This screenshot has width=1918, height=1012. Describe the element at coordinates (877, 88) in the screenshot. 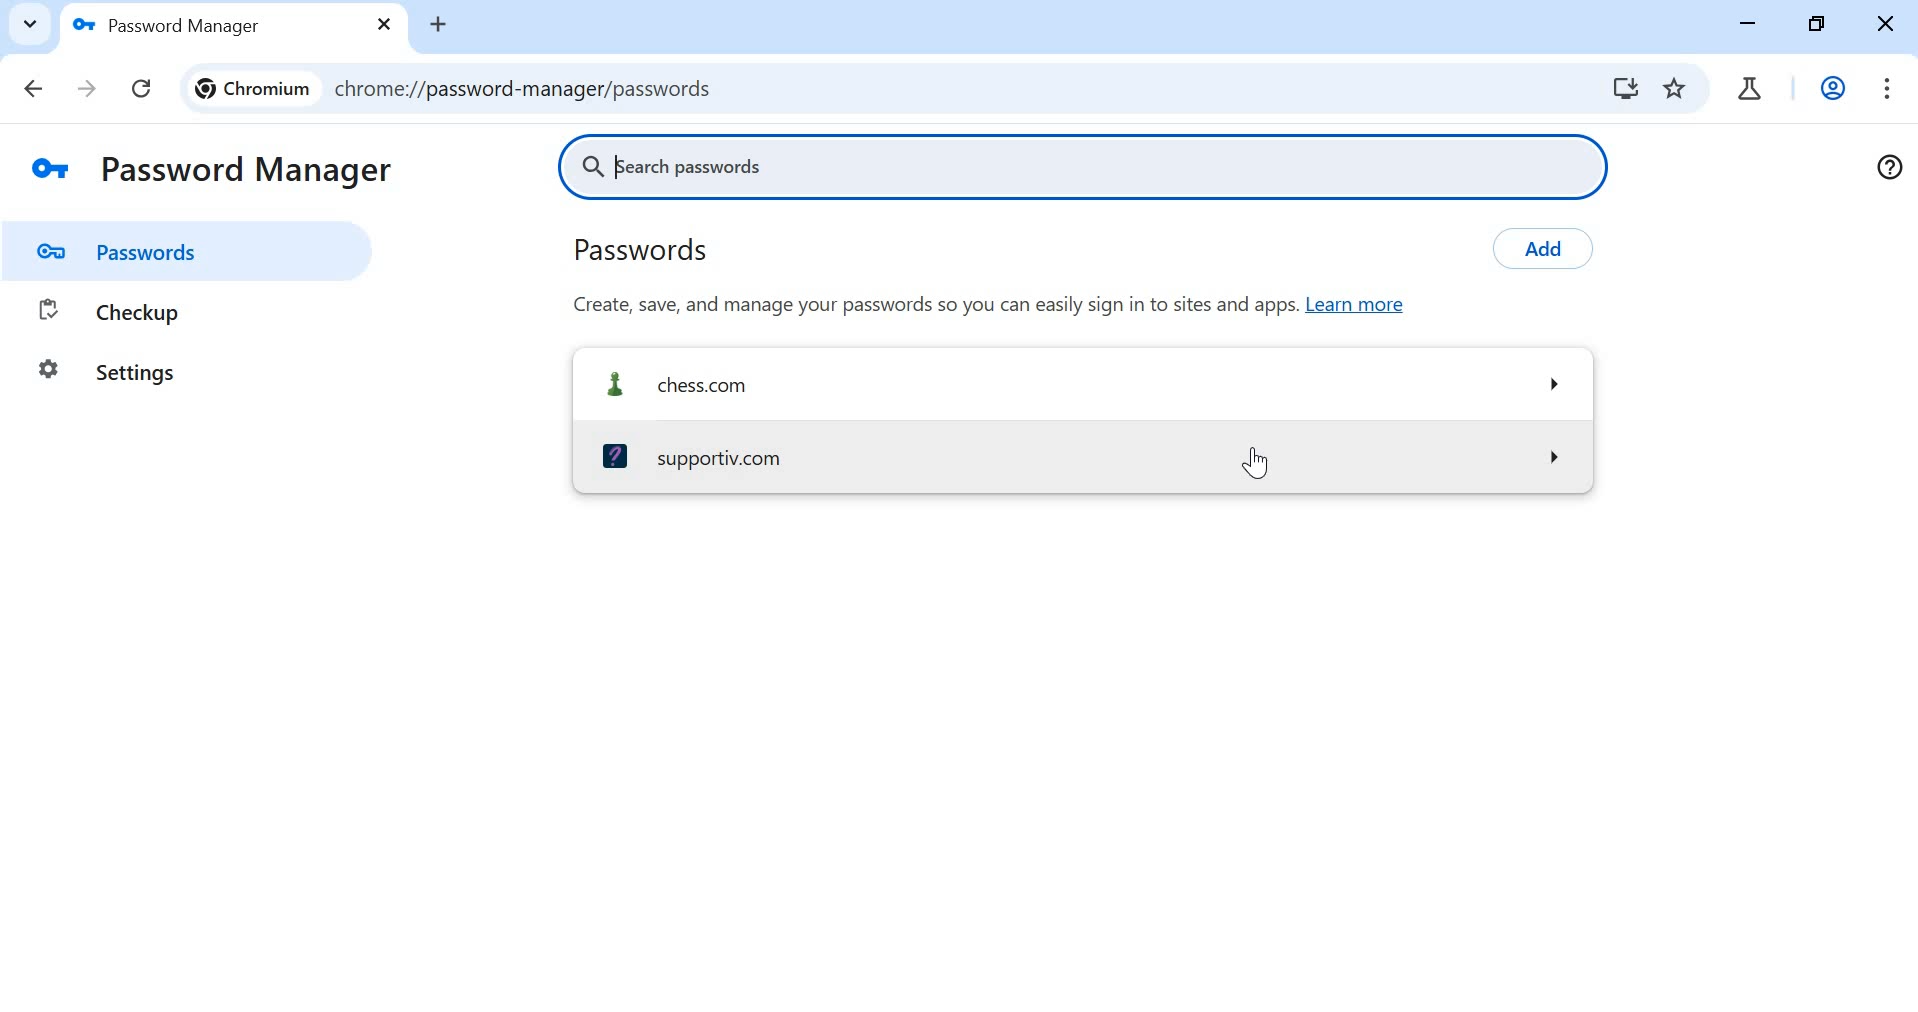

I see `chrome://password-manager/passwords` at that location.